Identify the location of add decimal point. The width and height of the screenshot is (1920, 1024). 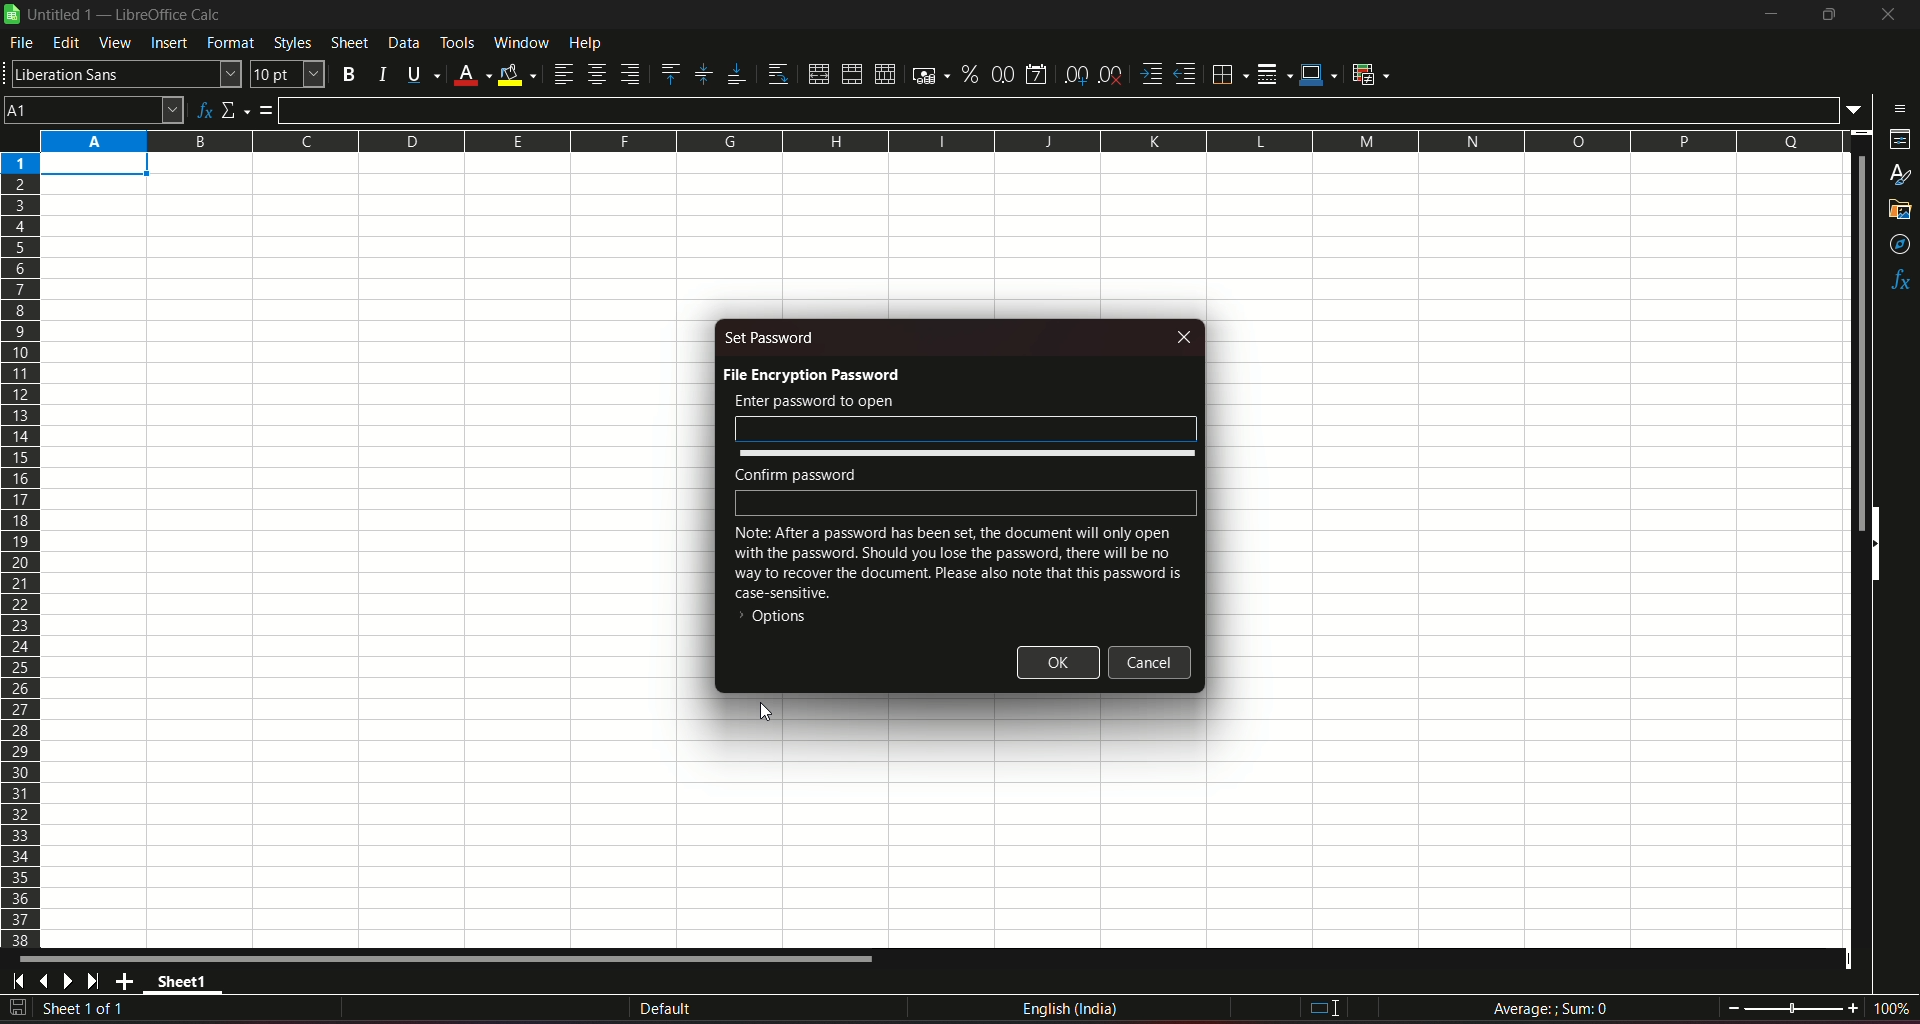
(1078, 75).